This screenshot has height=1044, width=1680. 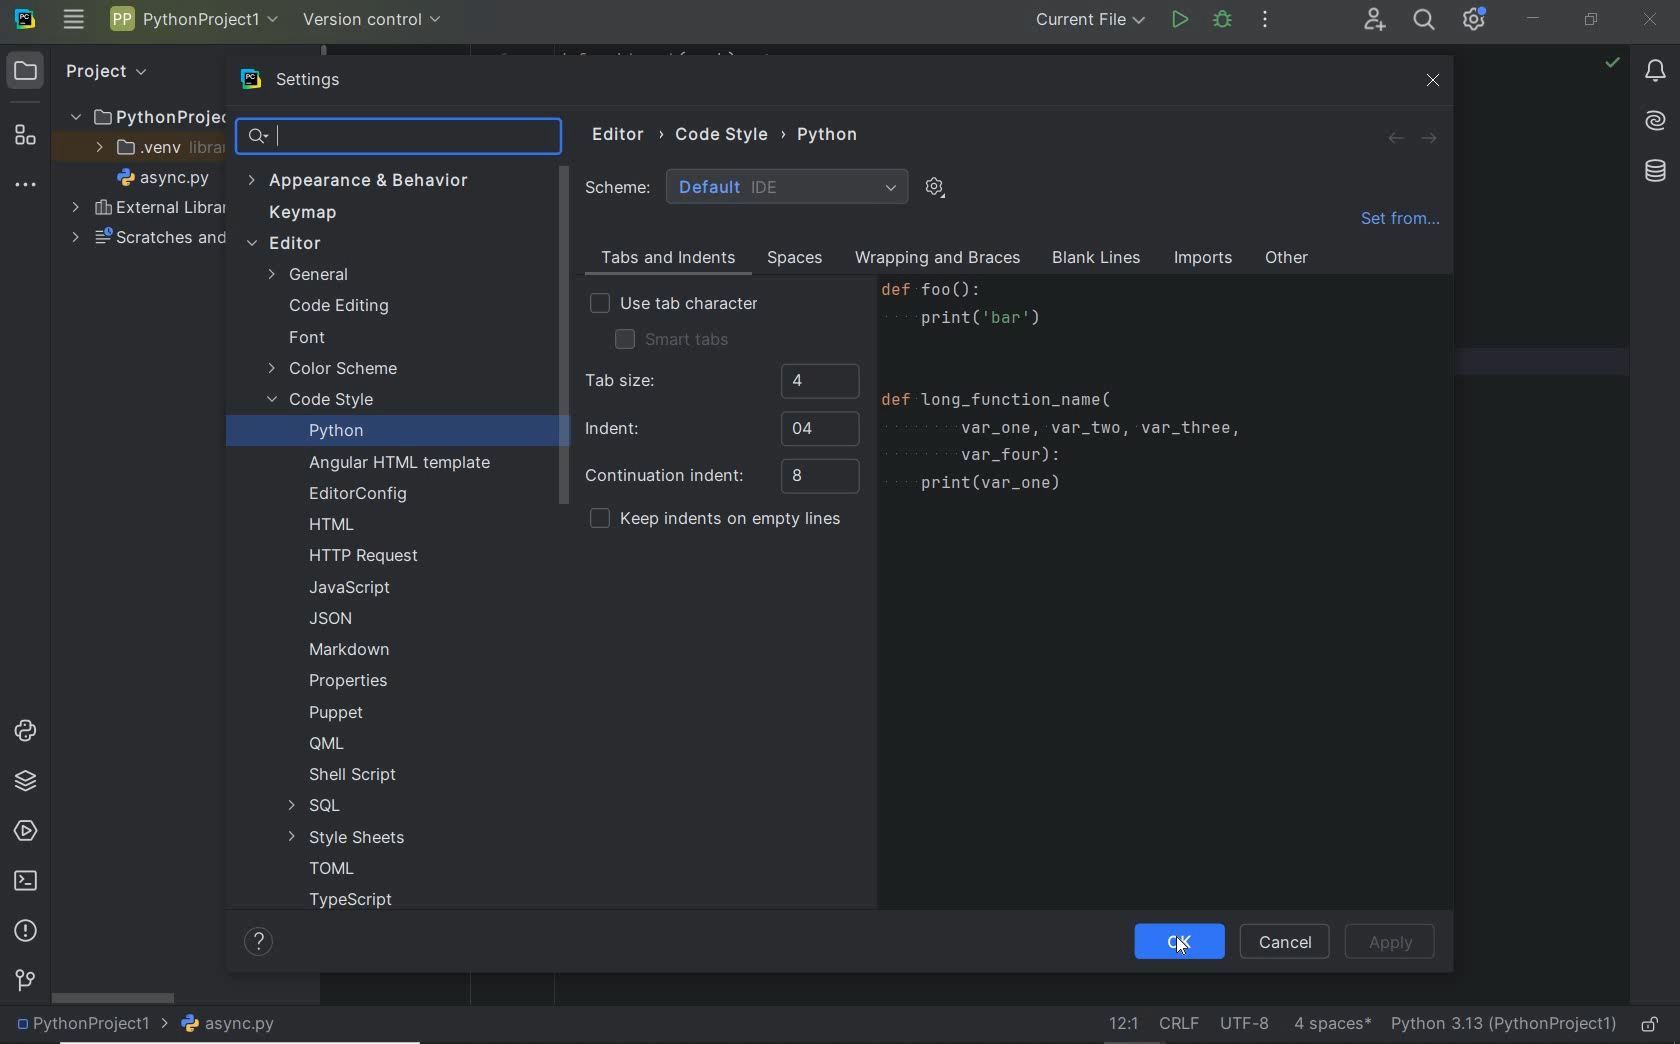 I want to click on Keymap, so click(x=298, y=214).